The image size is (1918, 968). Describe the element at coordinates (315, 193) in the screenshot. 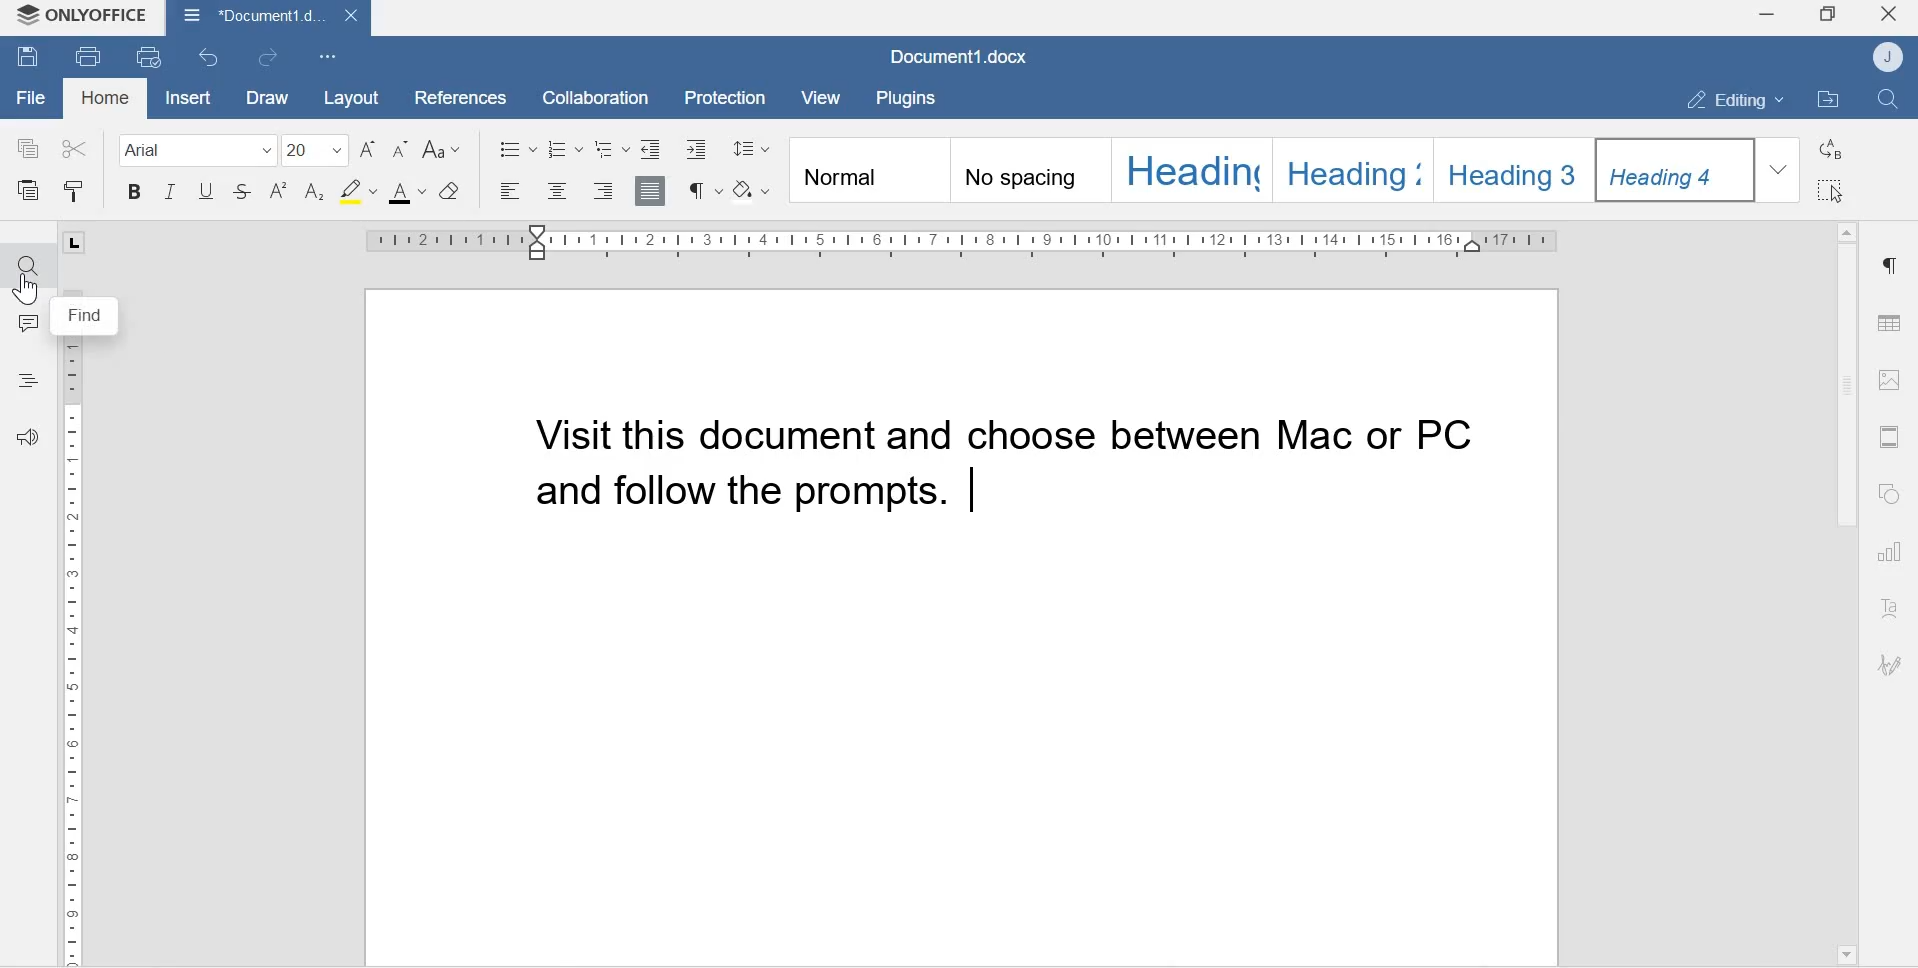

I see `Subscript` at that location.